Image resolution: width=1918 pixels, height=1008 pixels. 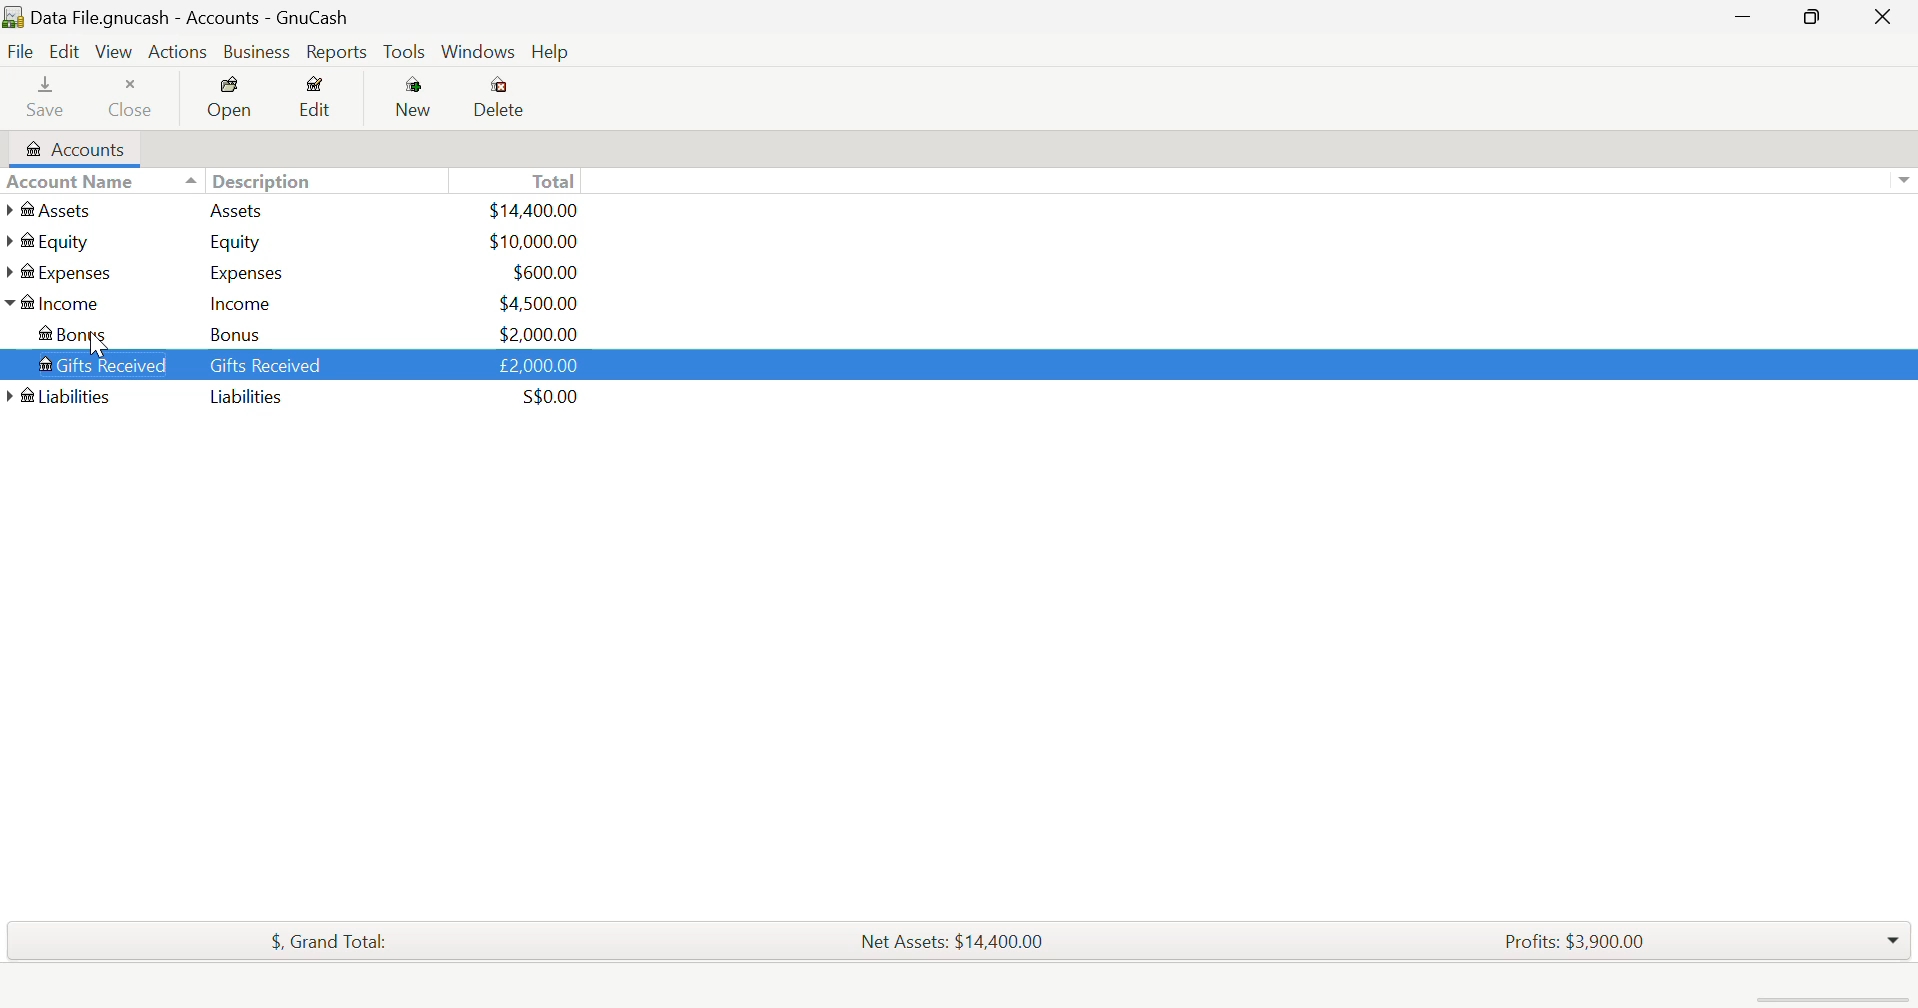 I want to click on Delete, so click(x=503, y=100).